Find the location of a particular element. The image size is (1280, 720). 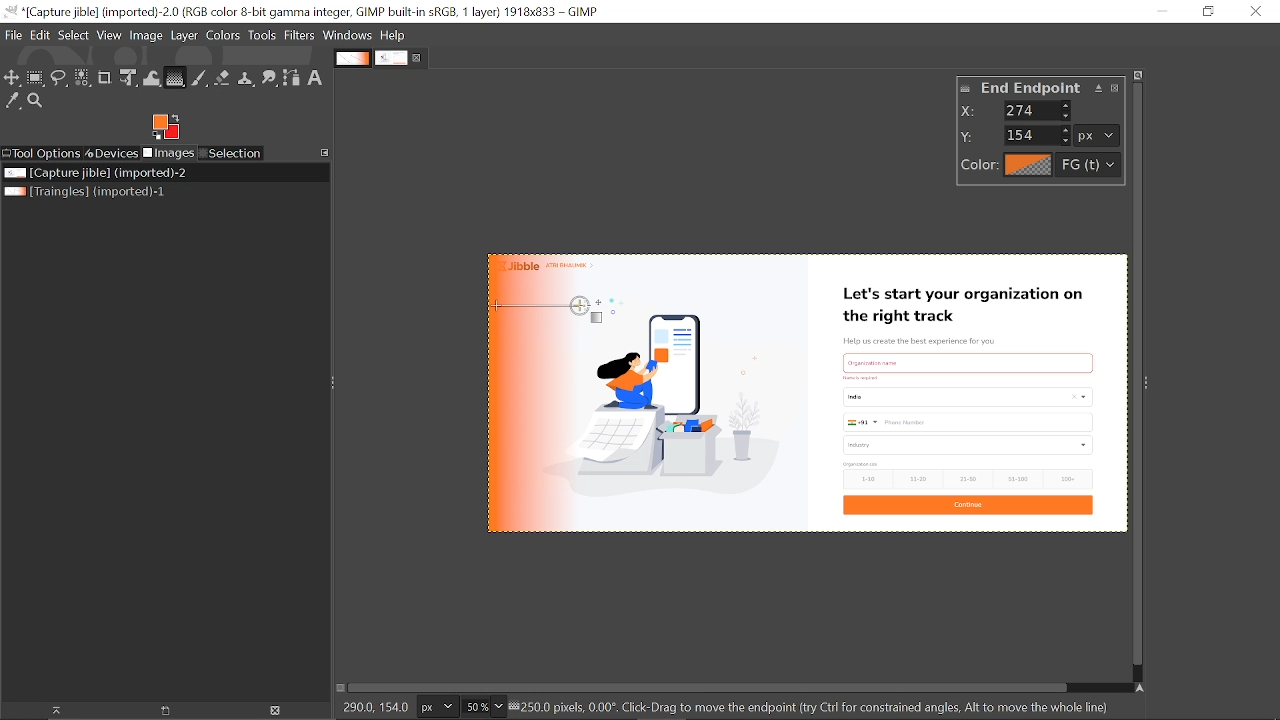

Units of the image is located at coordinates (440, 707).